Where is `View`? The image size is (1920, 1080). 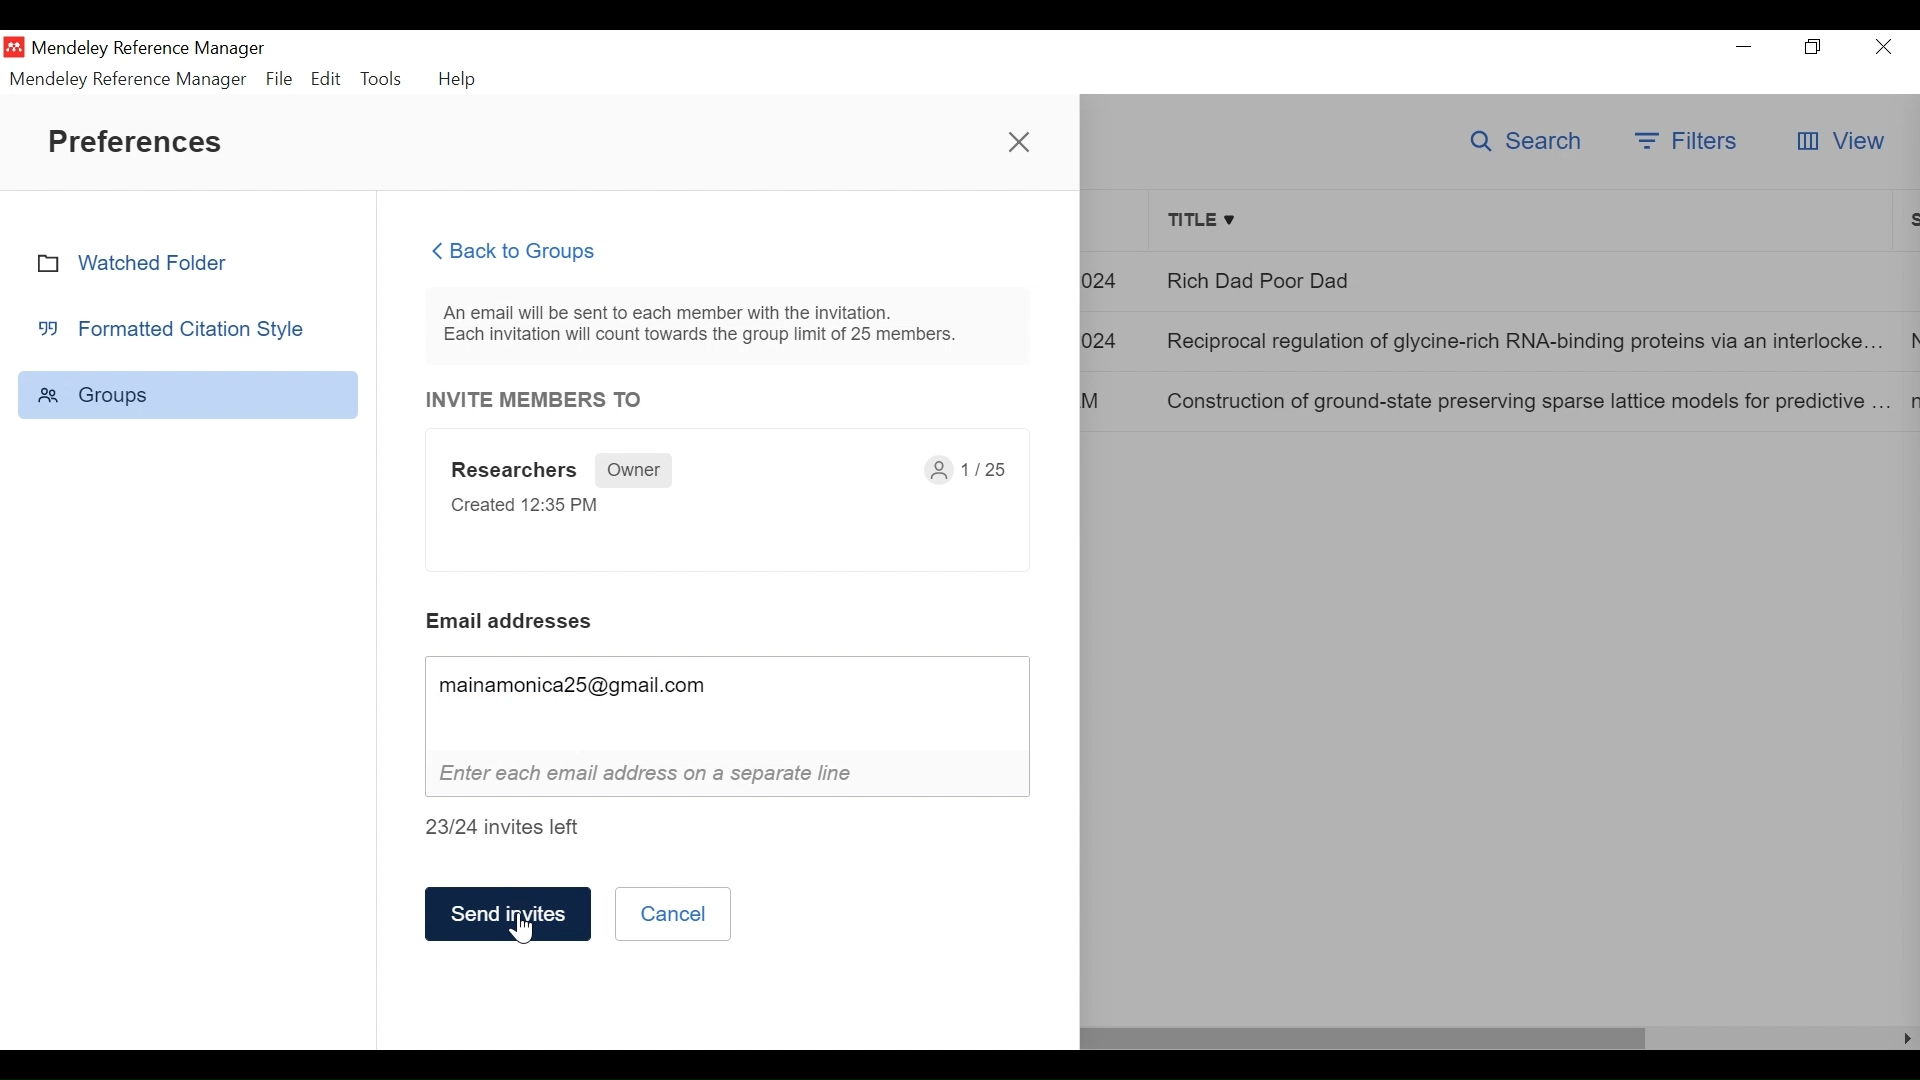
View is located at coordinates (1839, 140).